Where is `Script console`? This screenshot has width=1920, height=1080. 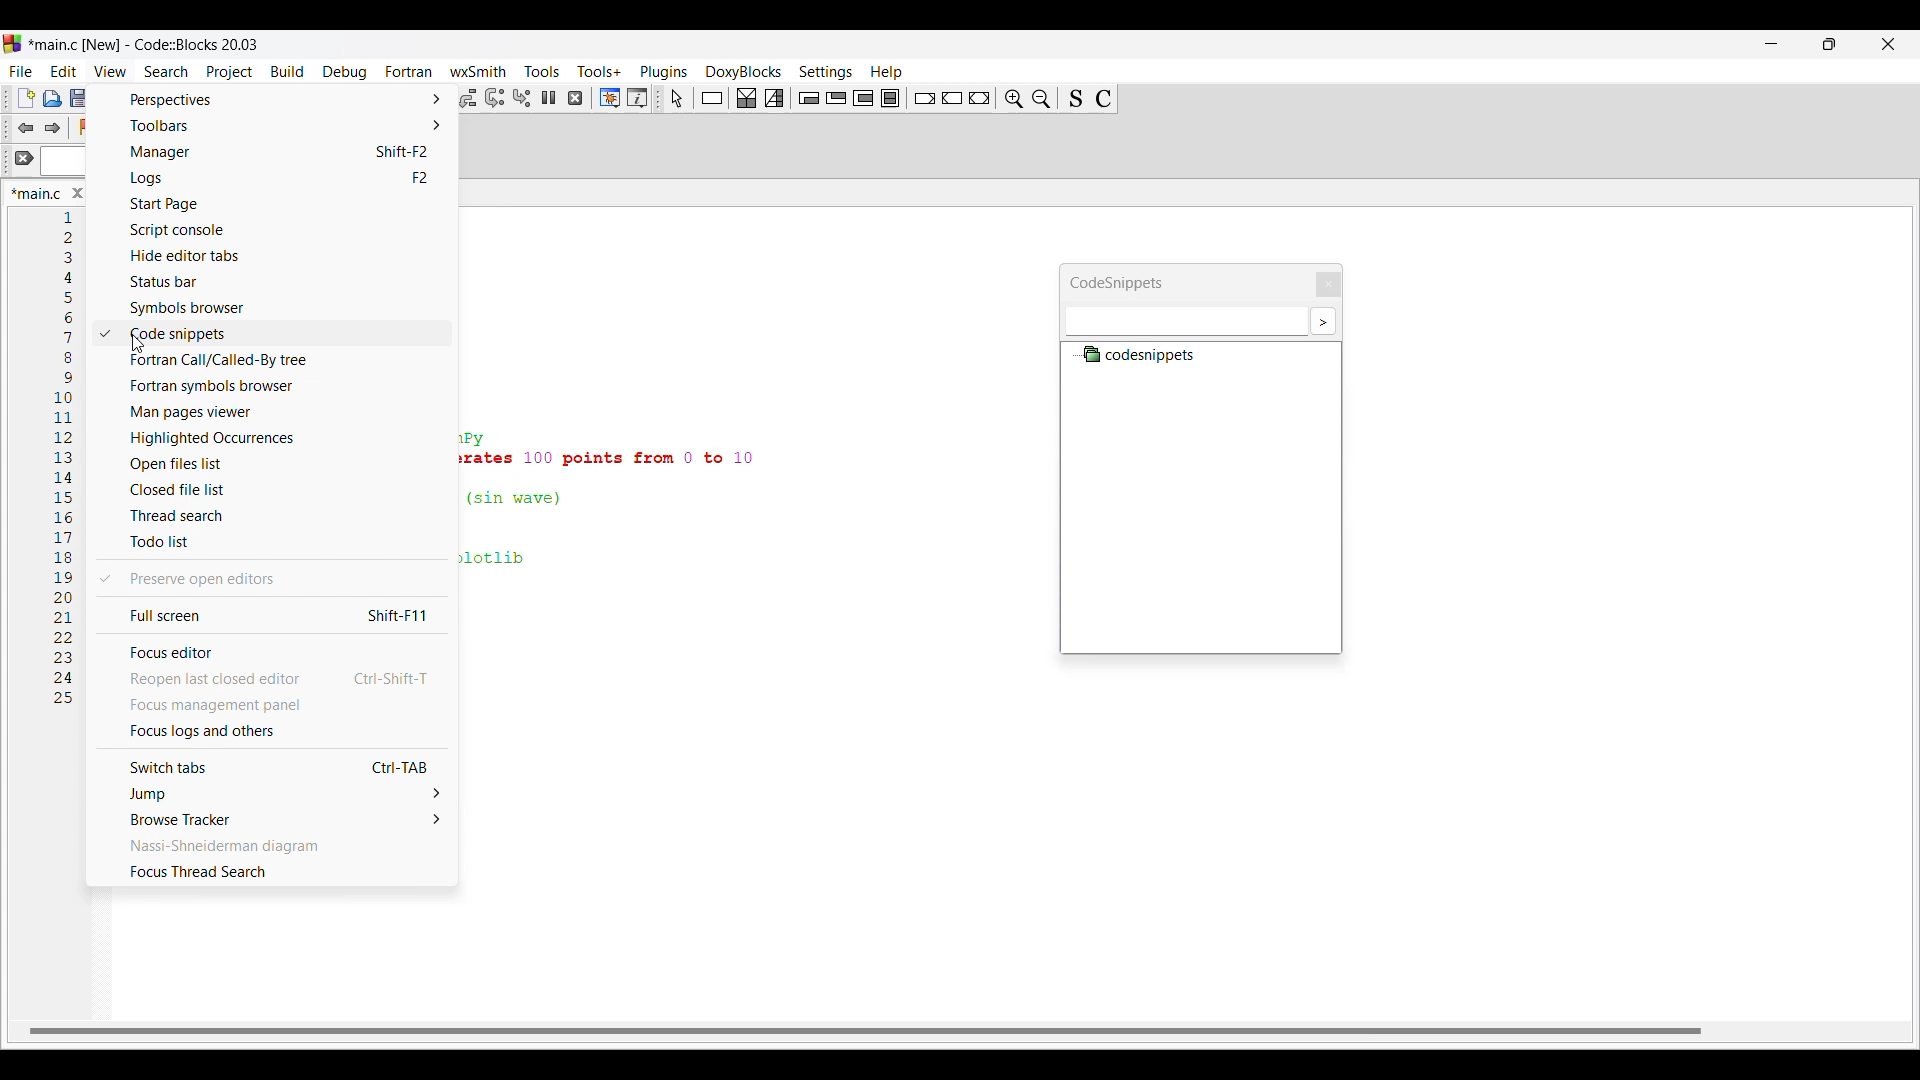 Script console is located at coordinates (288, 231).